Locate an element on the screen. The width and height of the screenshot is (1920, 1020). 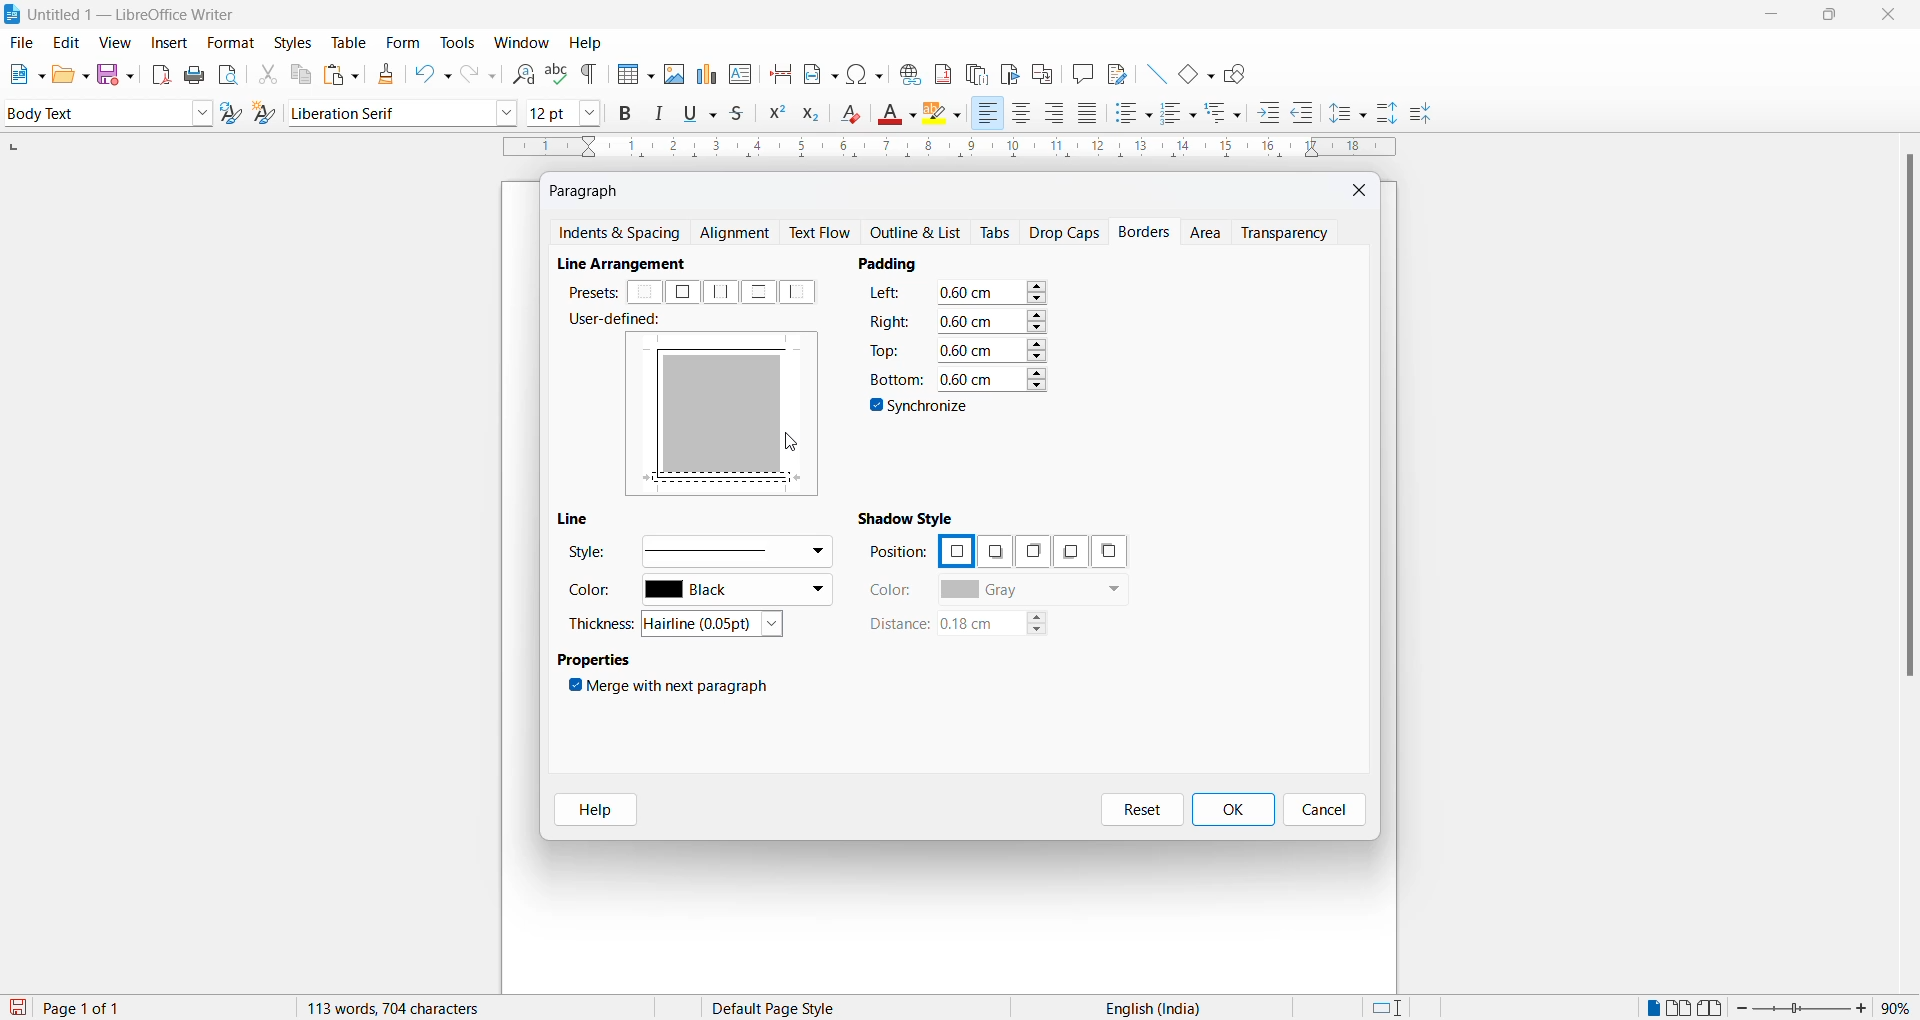
justified is located at coordinates (1089, 115).